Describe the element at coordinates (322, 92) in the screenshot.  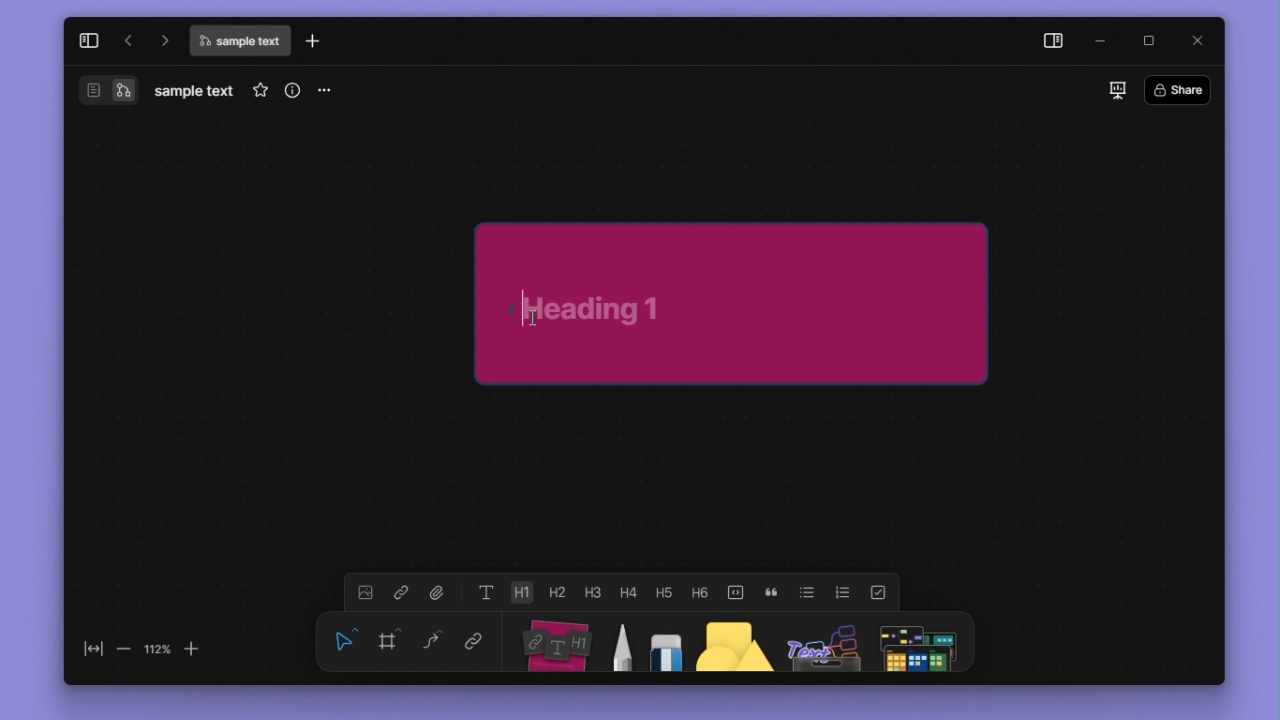
I see `more` at that location.